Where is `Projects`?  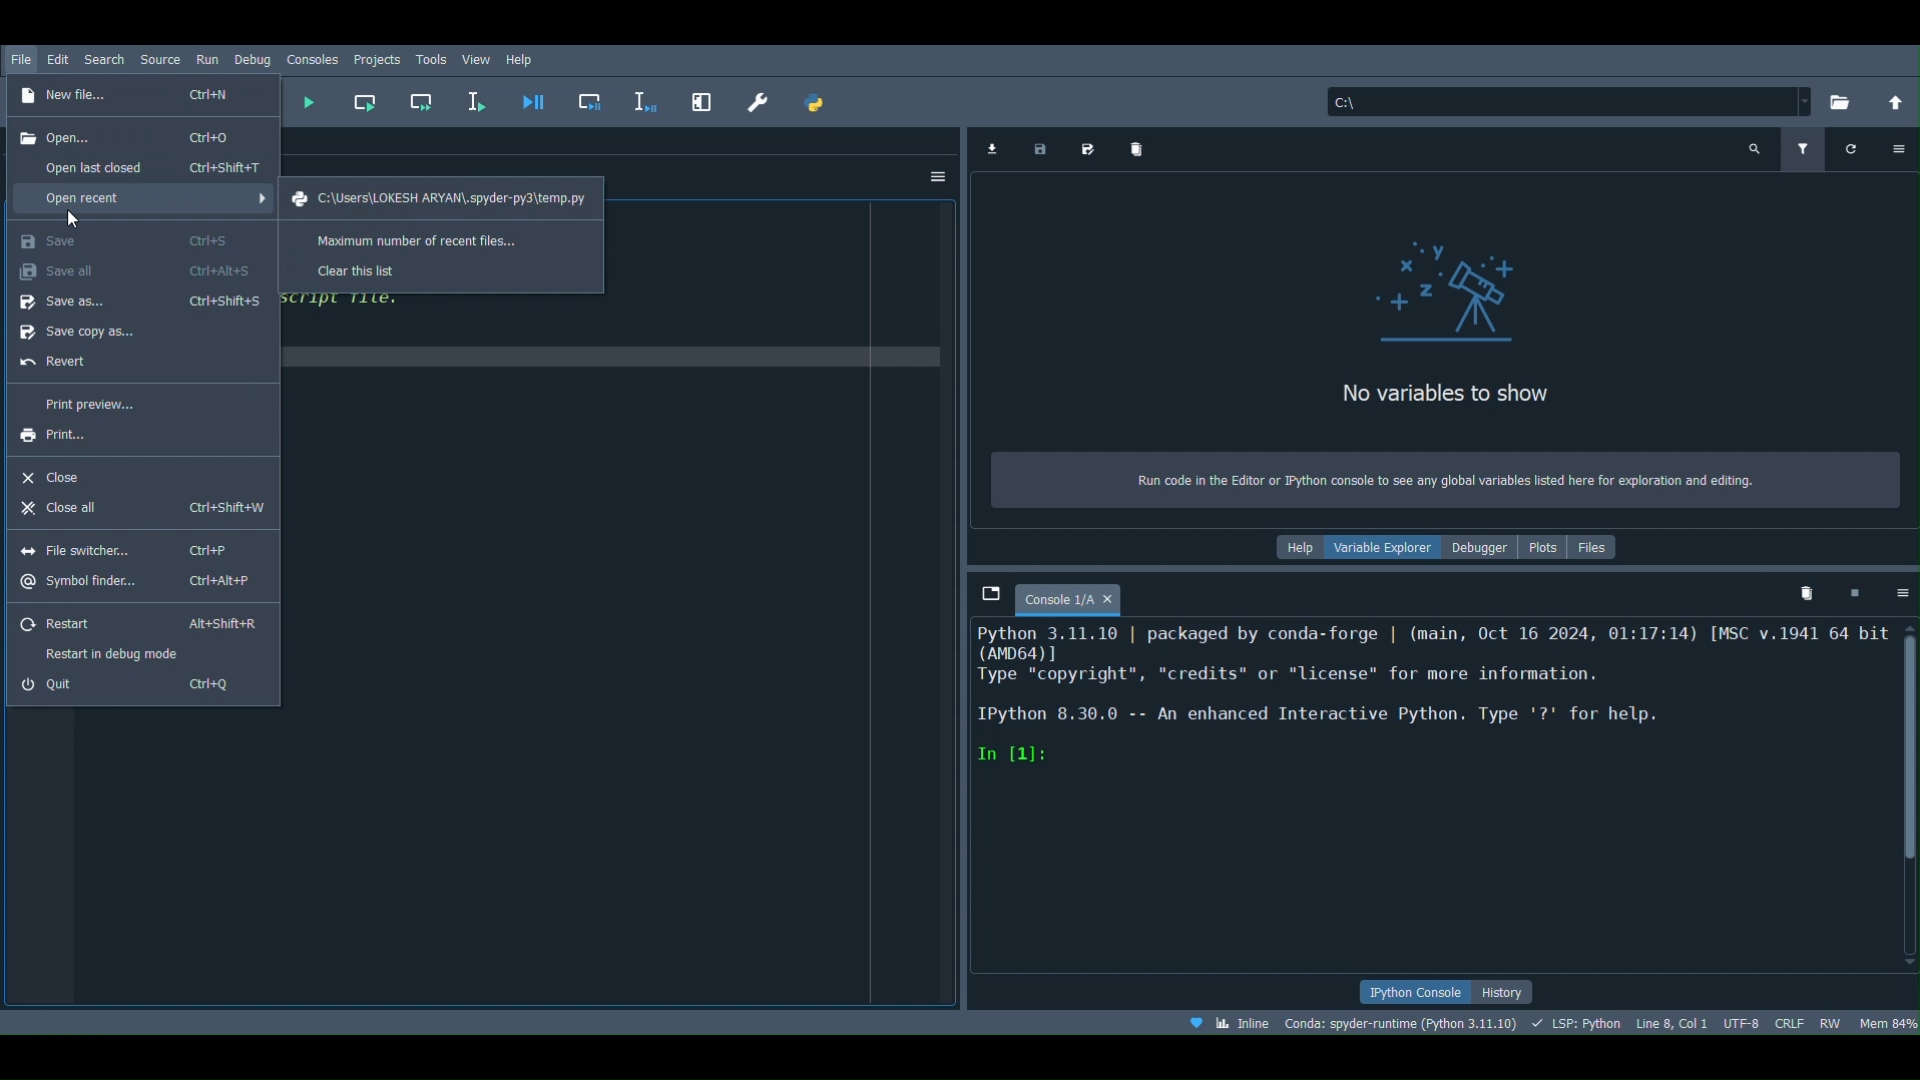
Projects is located at coordinates (380, 57).